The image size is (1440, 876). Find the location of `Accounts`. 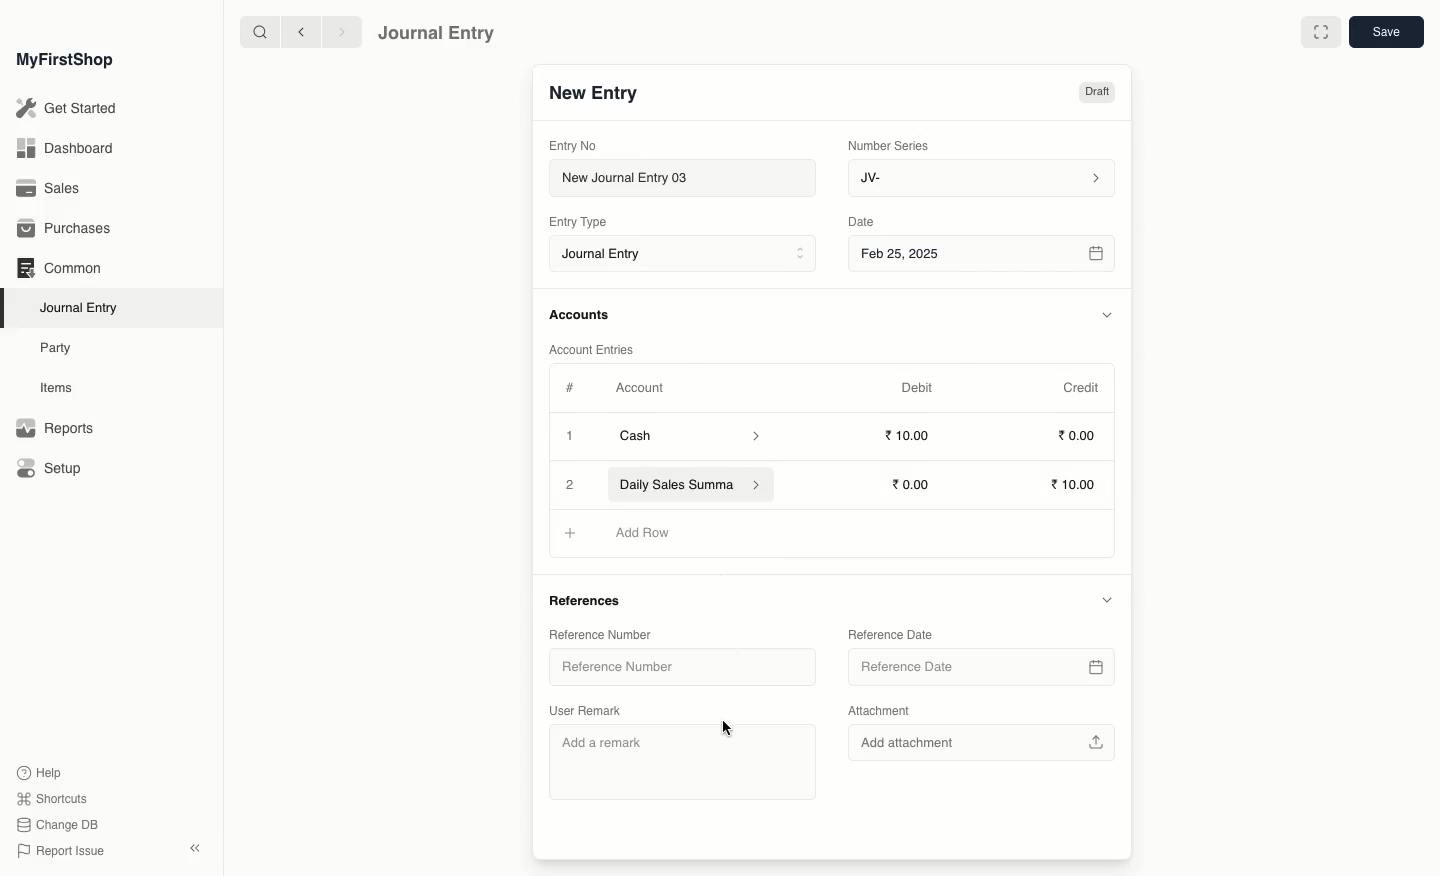

Accounts is located at coordinates (581, 315).